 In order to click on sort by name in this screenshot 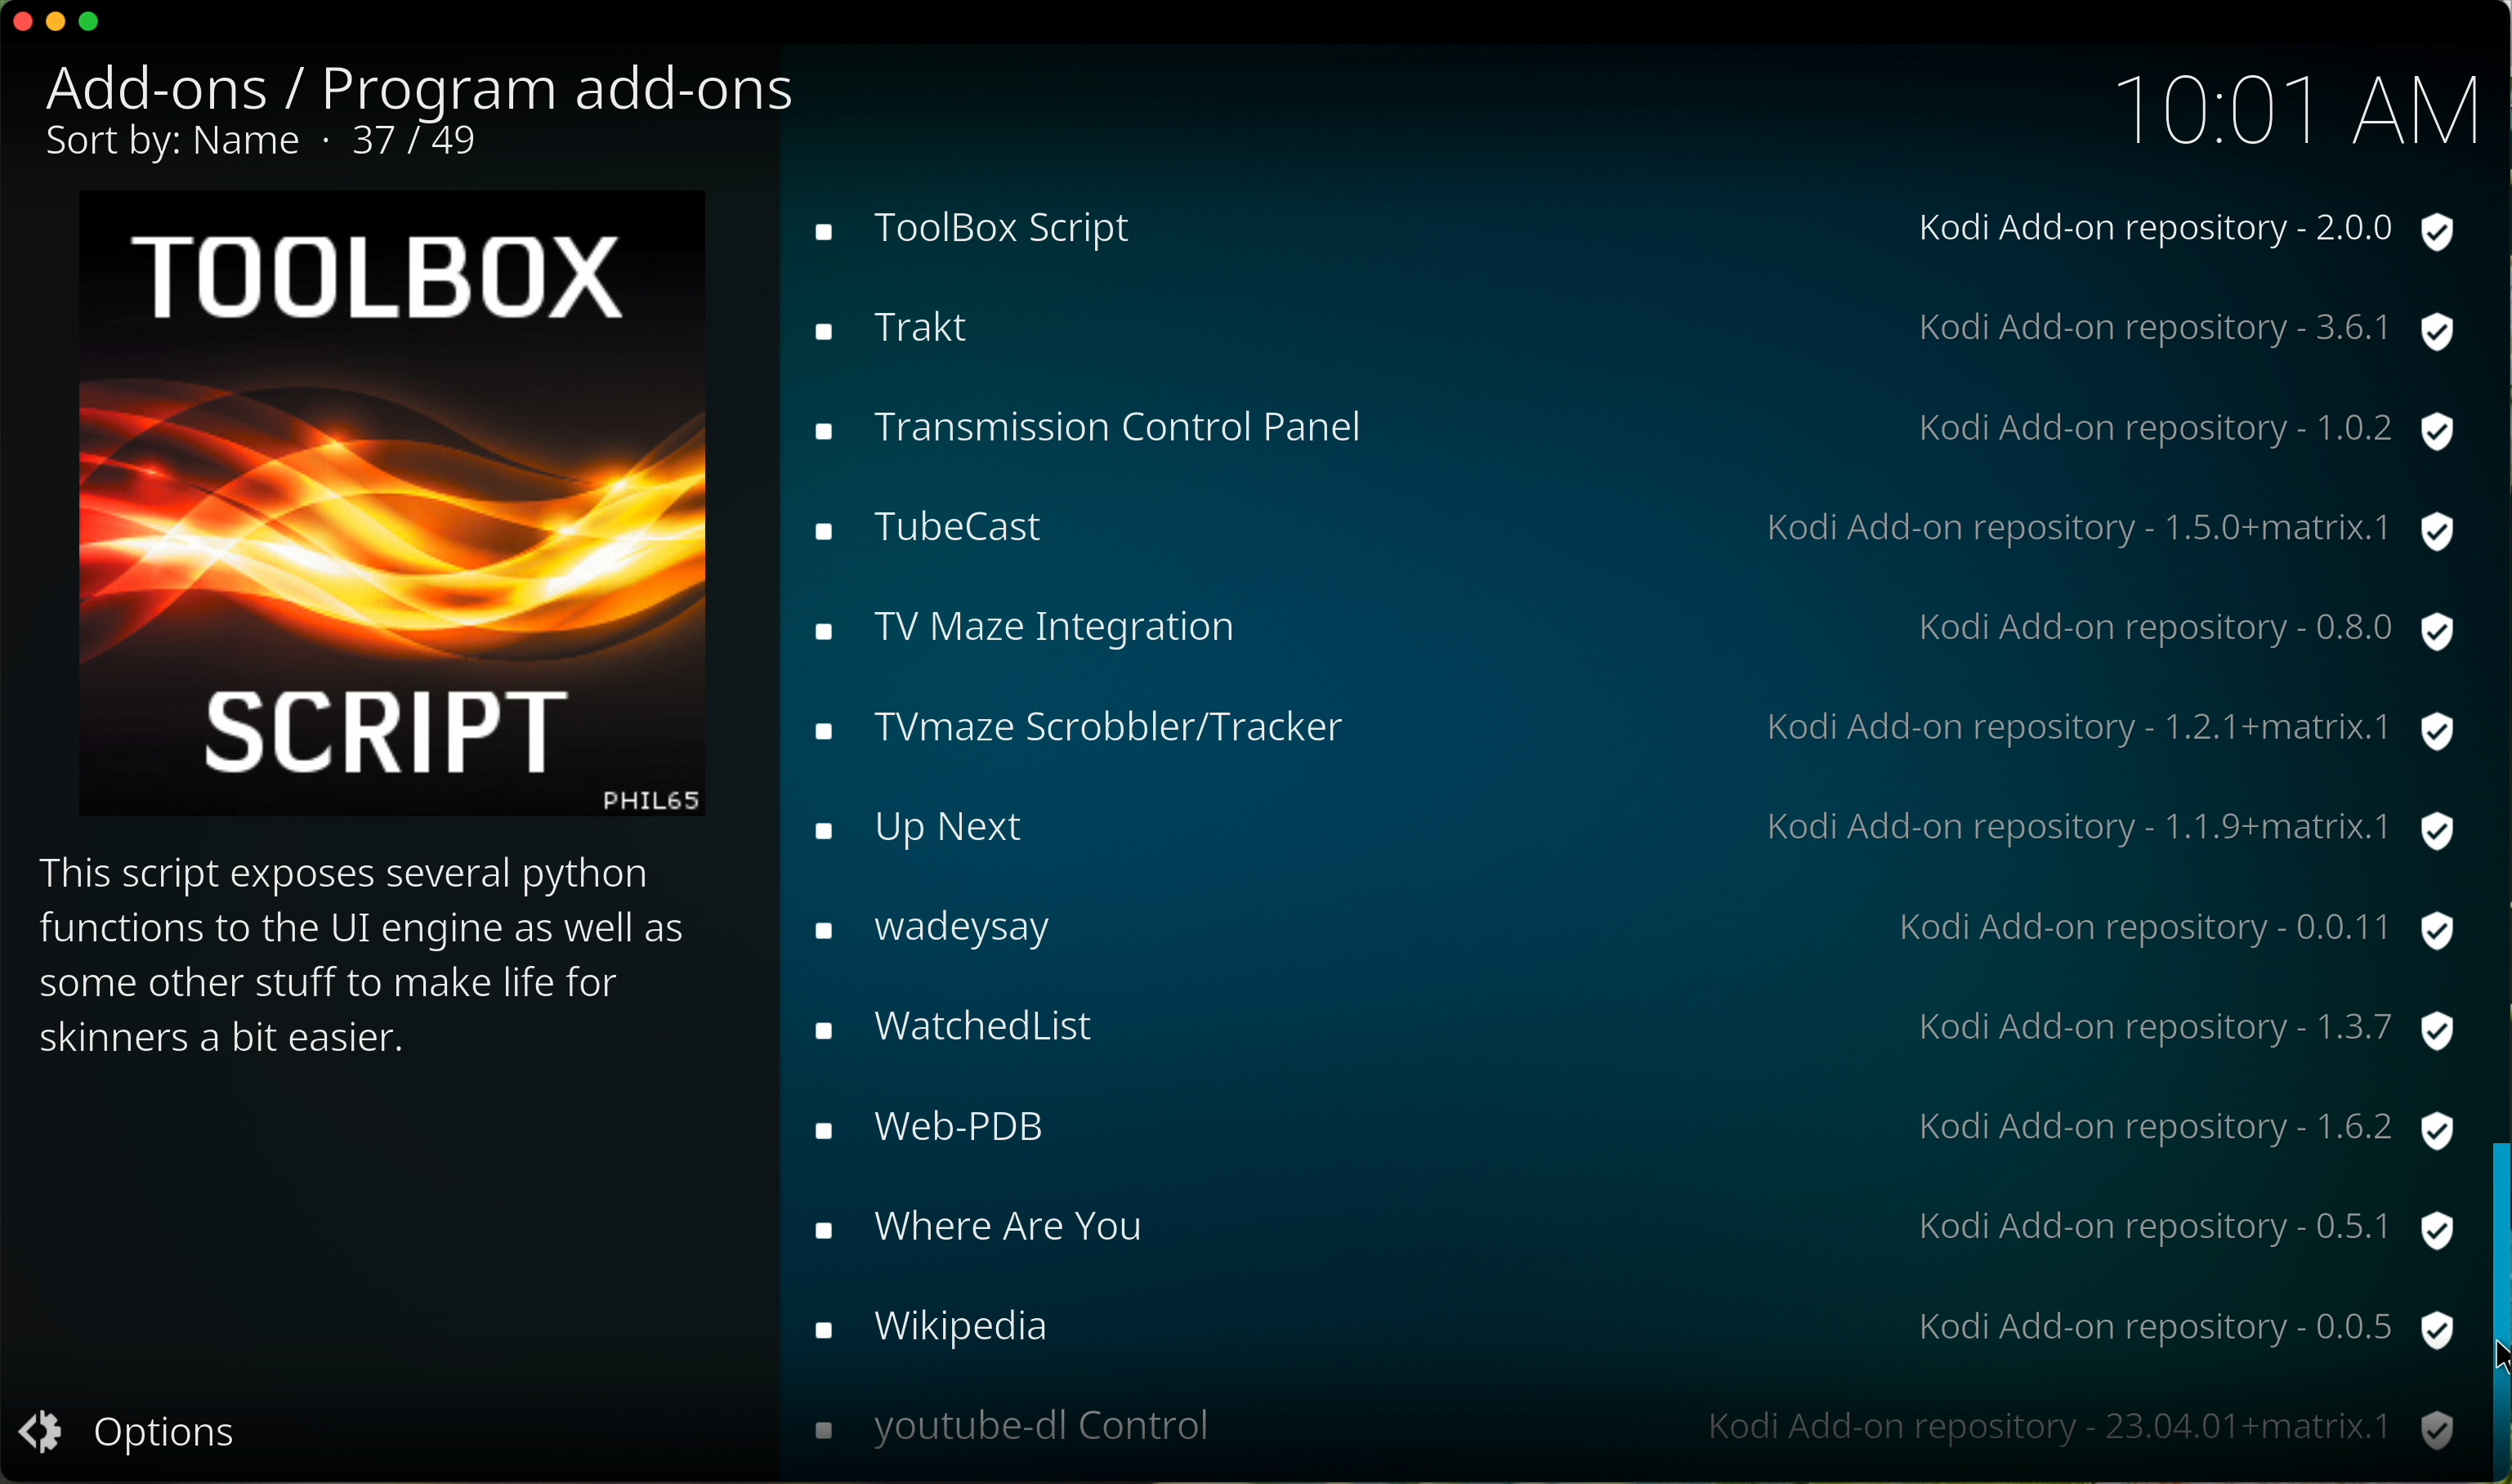, I will do `click(185, 148)`.